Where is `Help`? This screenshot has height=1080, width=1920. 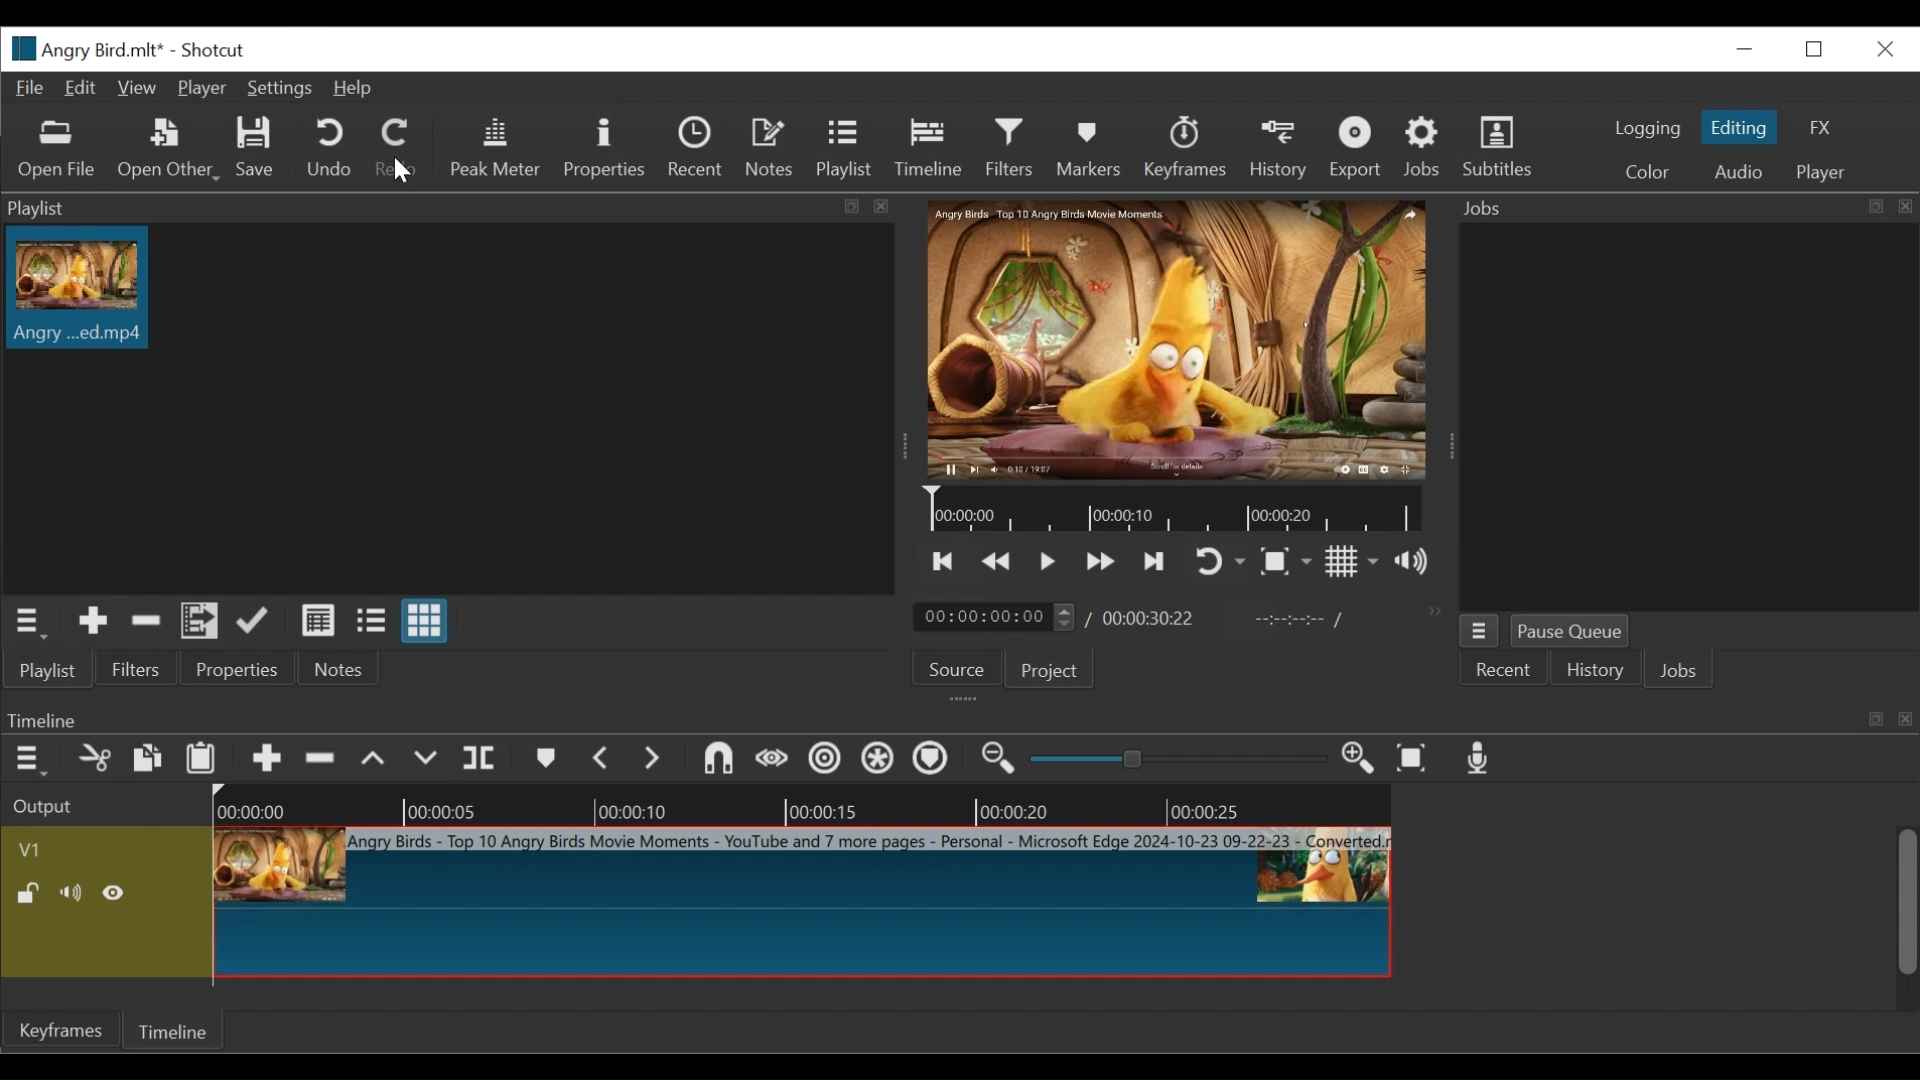
Help is located at coordinates (359, 89).